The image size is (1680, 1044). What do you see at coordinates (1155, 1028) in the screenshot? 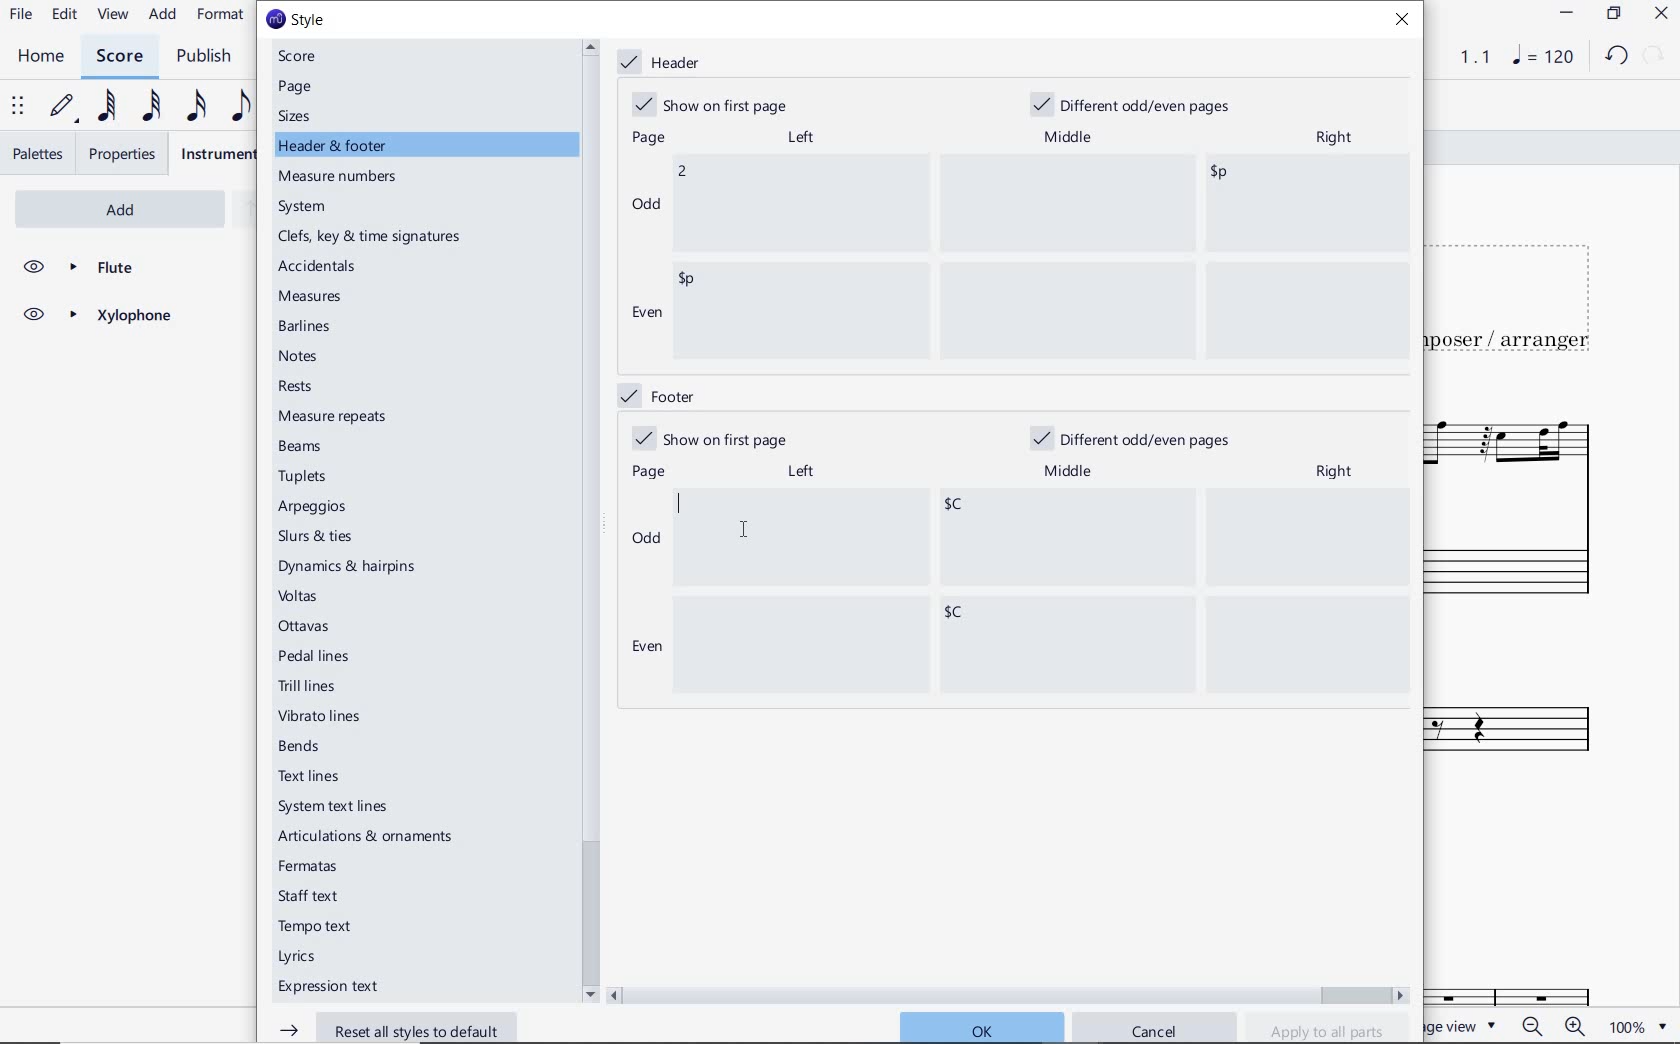
I see `cancel` at bounding box center [1155, 1028].